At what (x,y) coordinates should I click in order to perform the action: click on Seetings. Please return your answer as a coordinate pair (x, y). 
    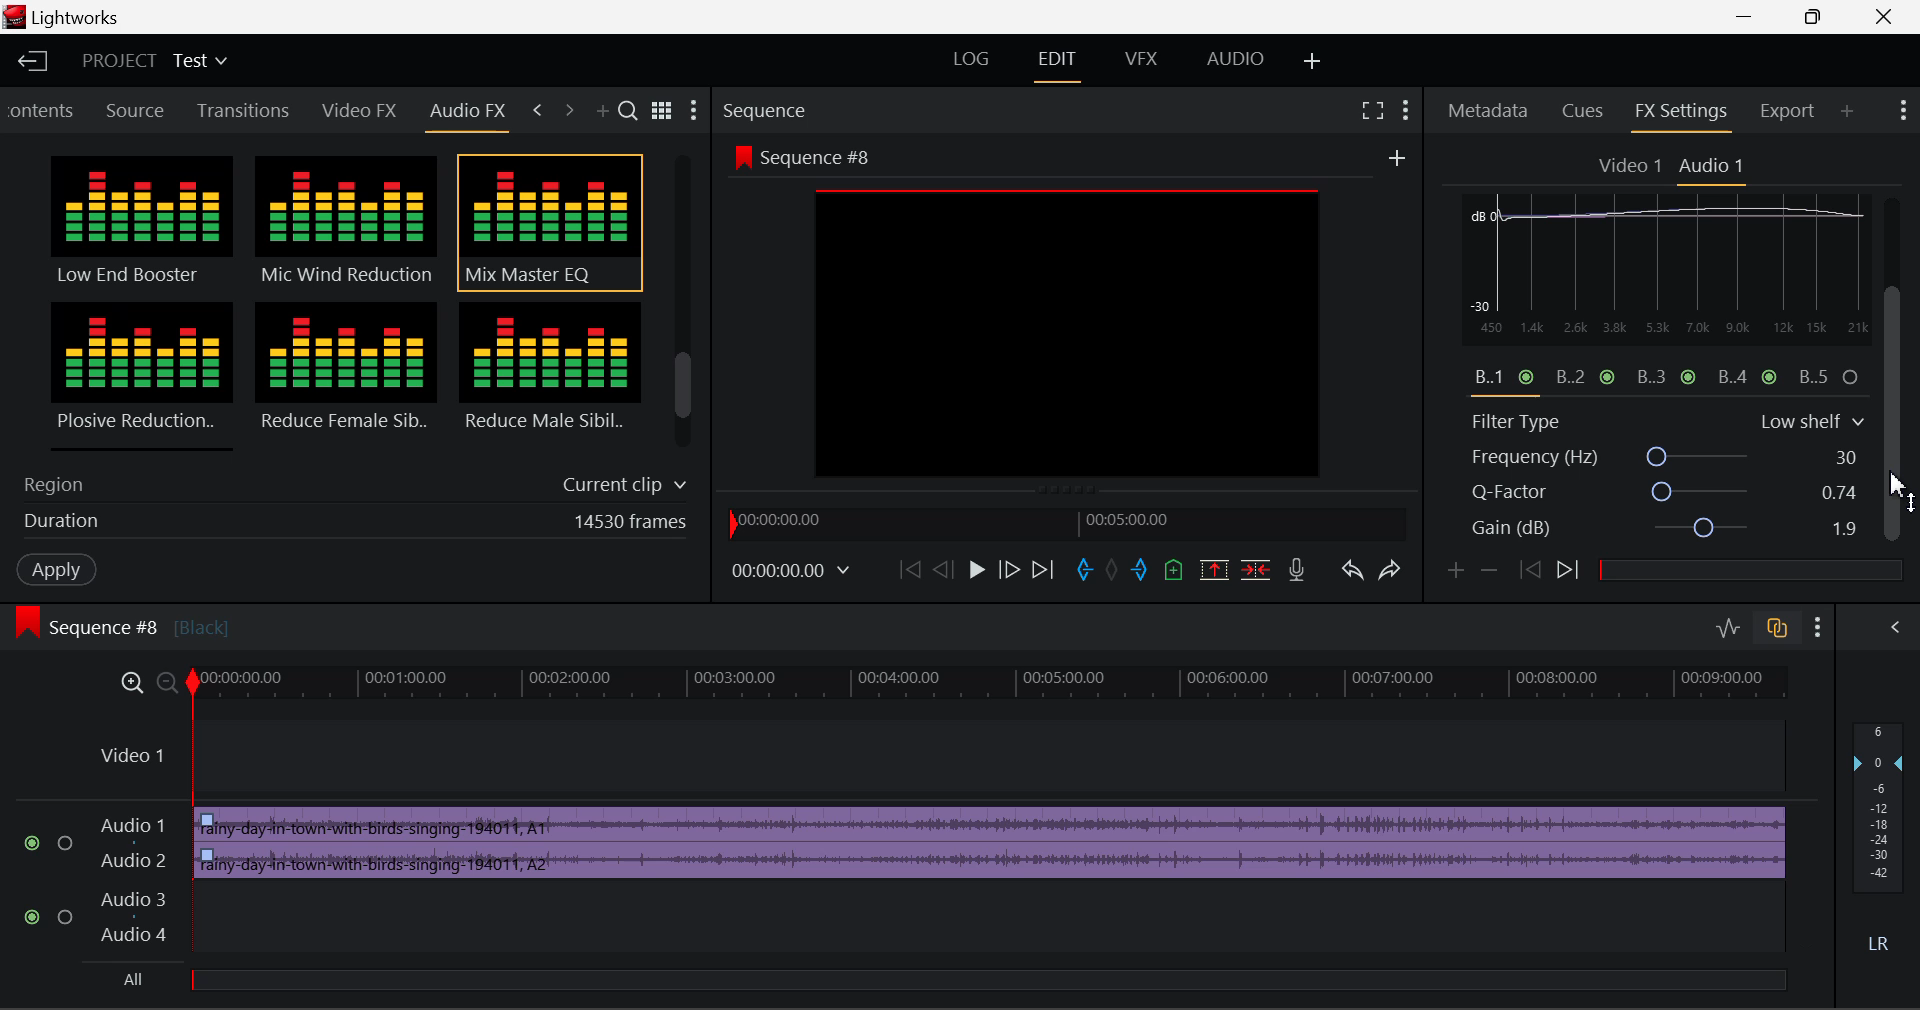
    Looking at the image, I should click on (1867, 212).